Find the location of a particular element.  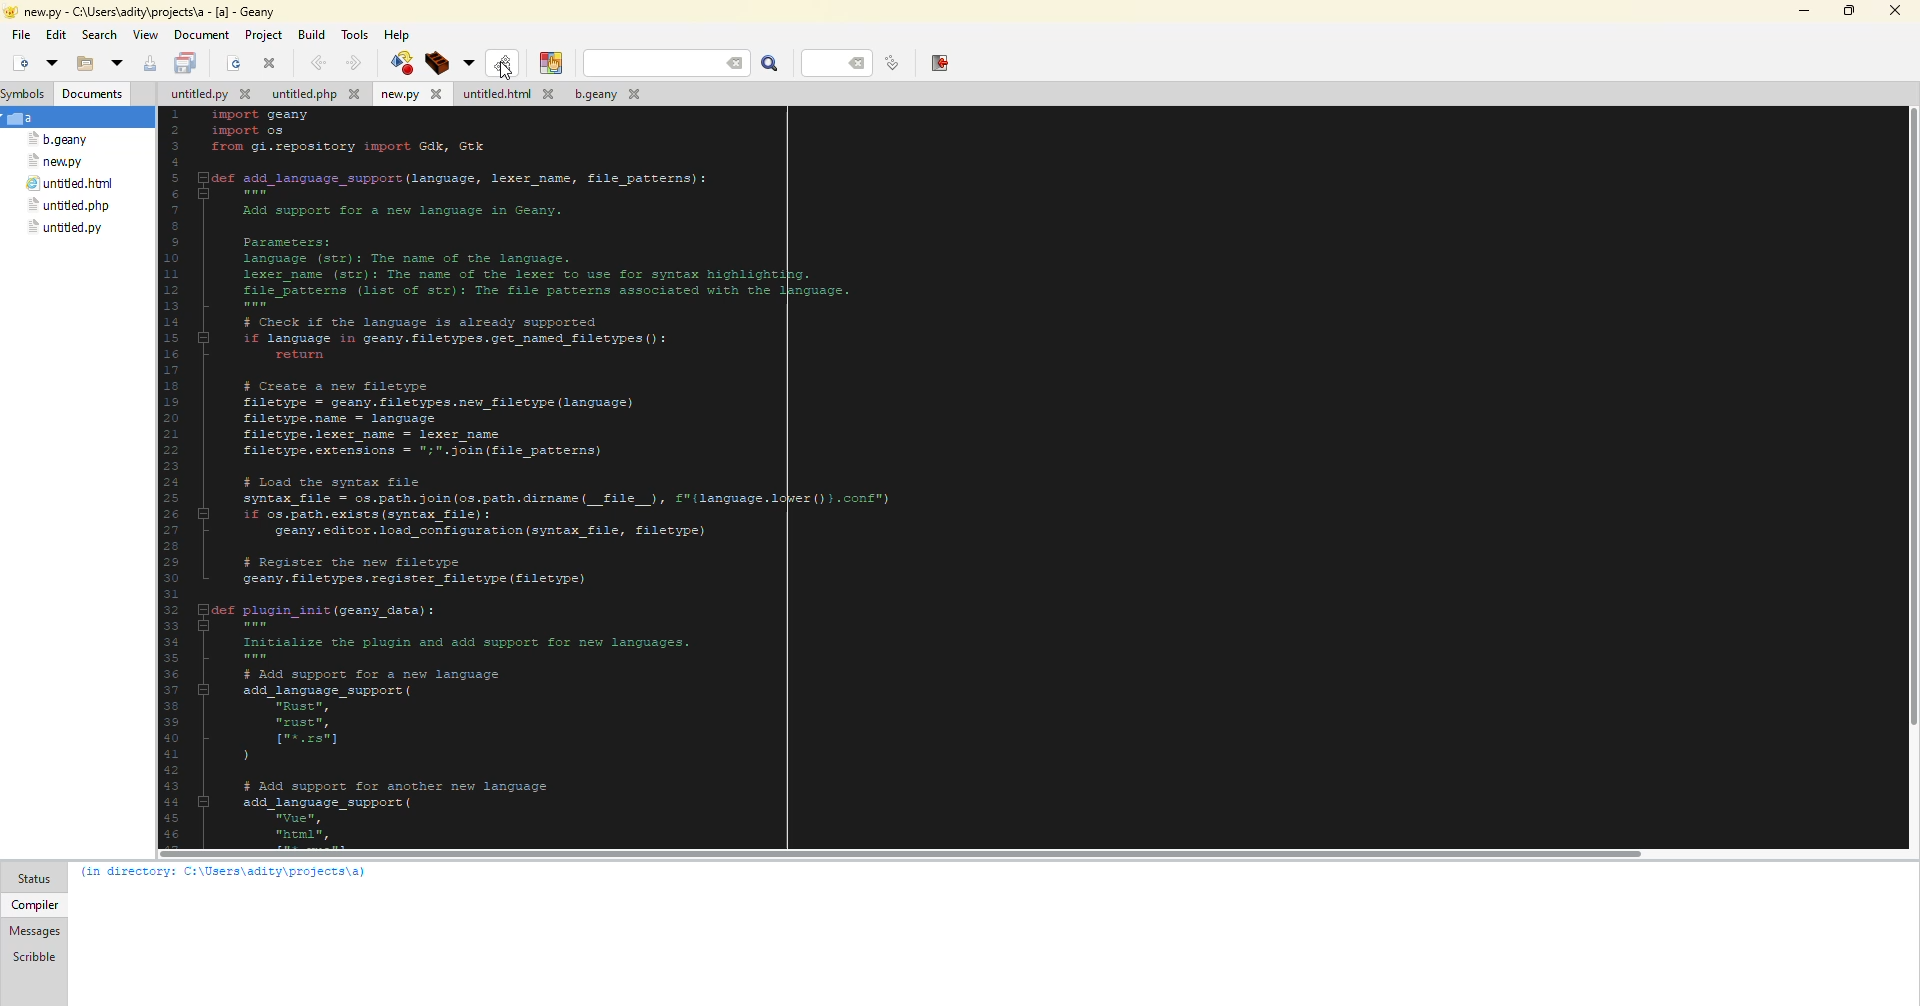

close is located at coordinates (269, 63).